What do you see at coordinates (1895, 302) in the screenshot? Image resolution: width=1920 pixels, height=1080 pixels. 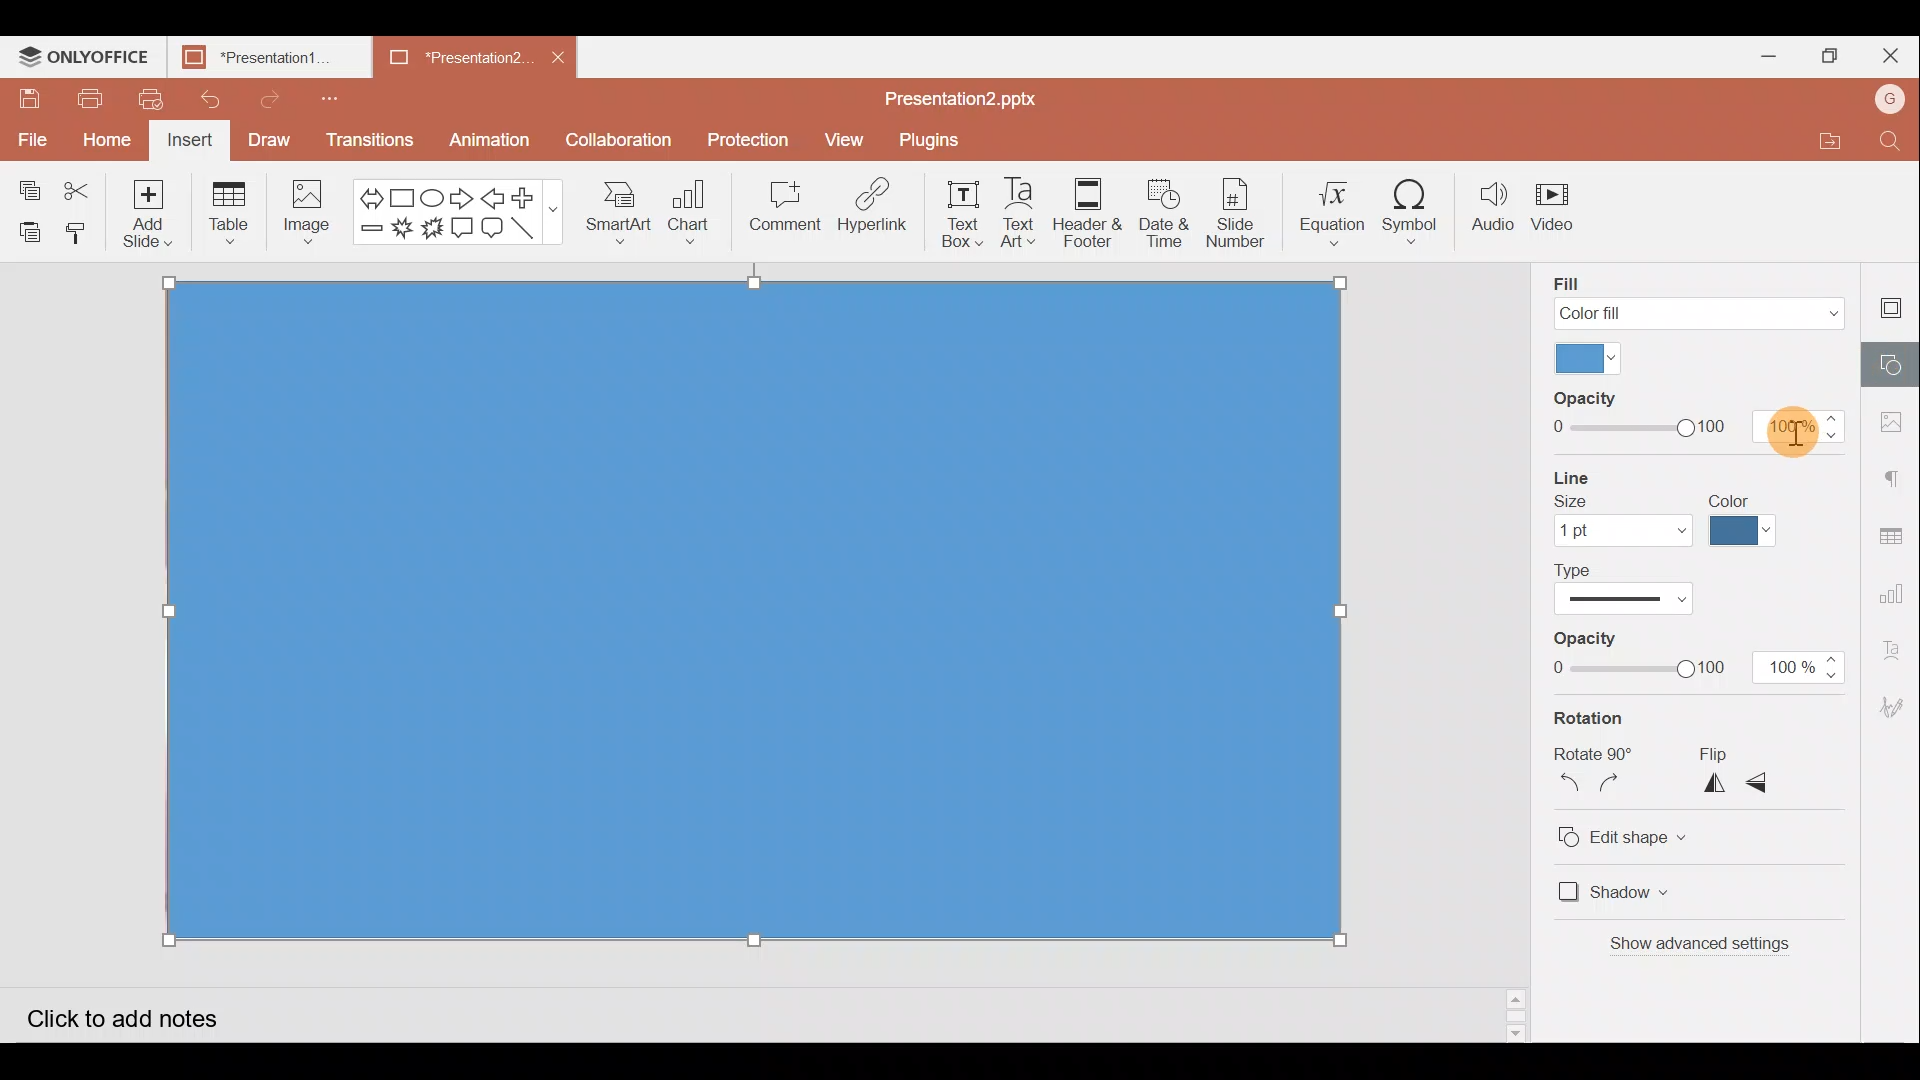 I see `Slide settings` at bounding box center [1895, 302].